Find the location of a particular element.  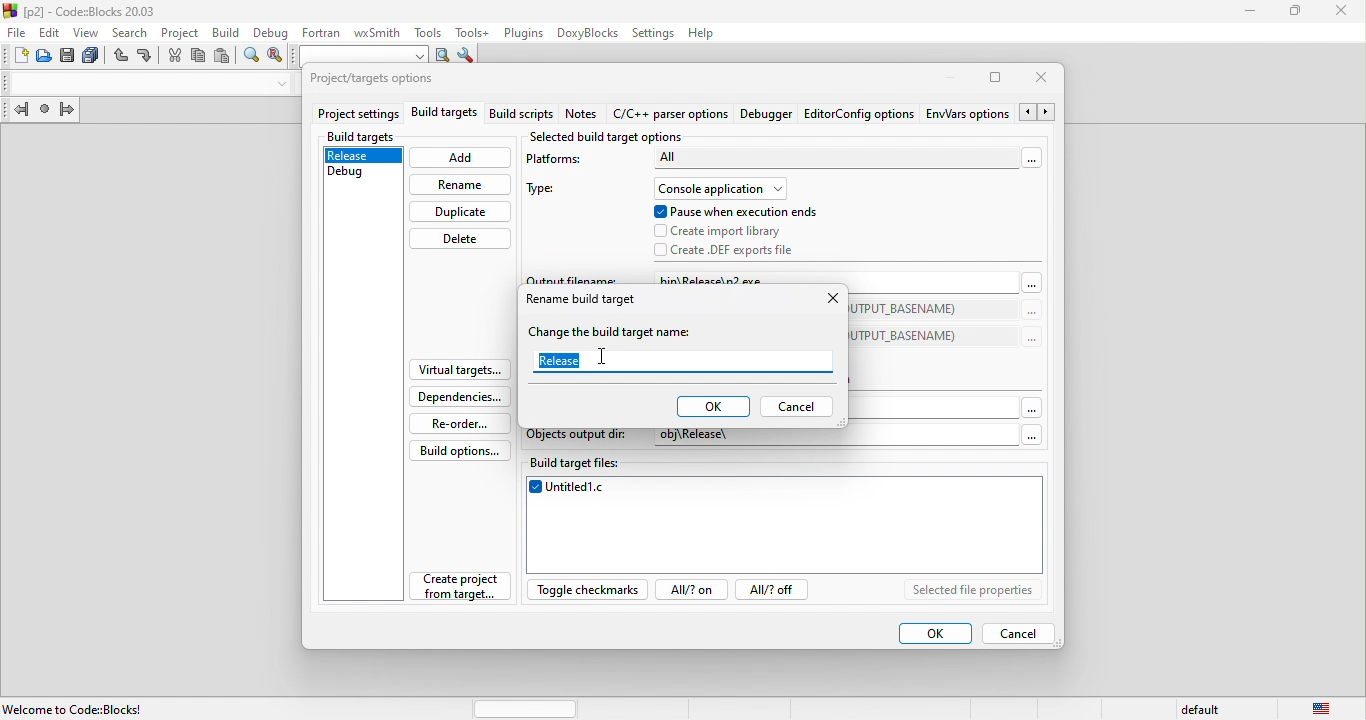

selected build target option is located at coordinates (612, 136).